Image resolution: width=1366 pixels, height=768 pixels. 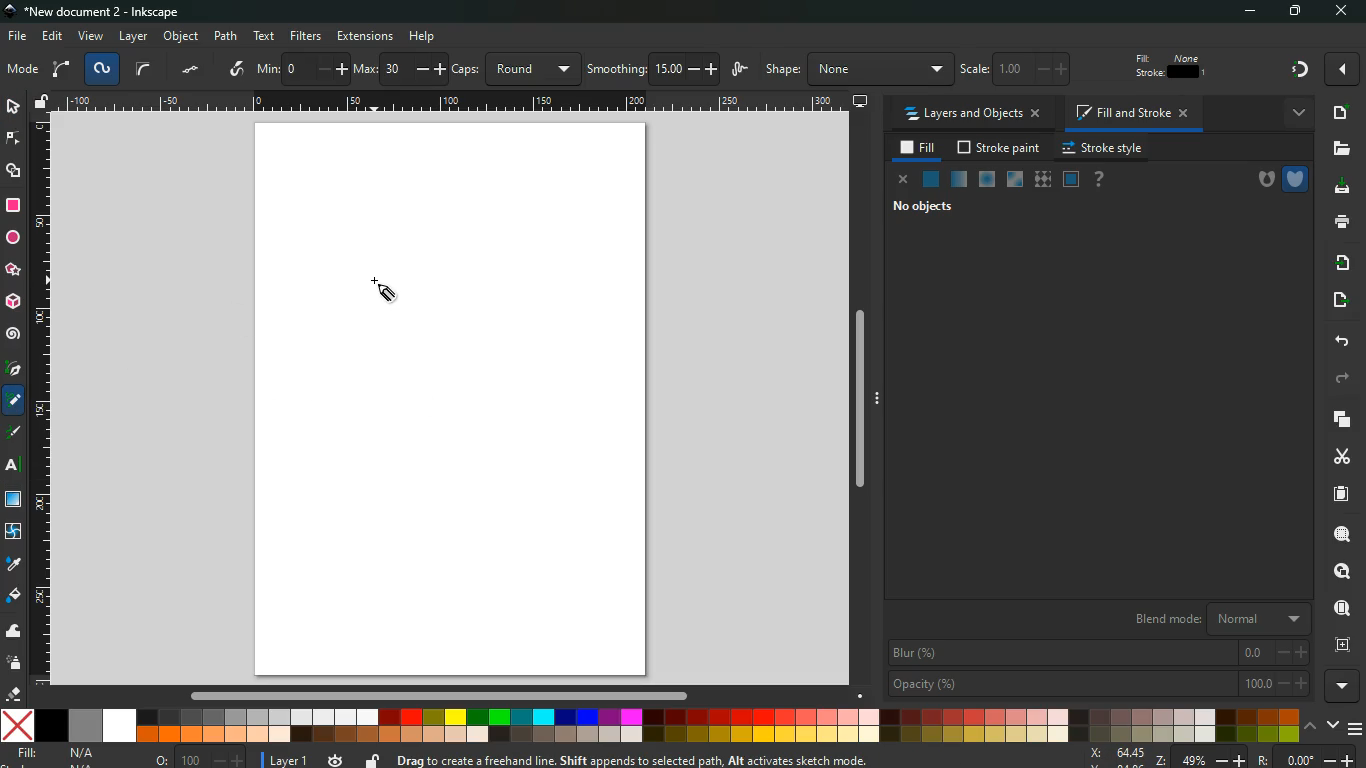 I want to click on close, so click(x=905, y=183).